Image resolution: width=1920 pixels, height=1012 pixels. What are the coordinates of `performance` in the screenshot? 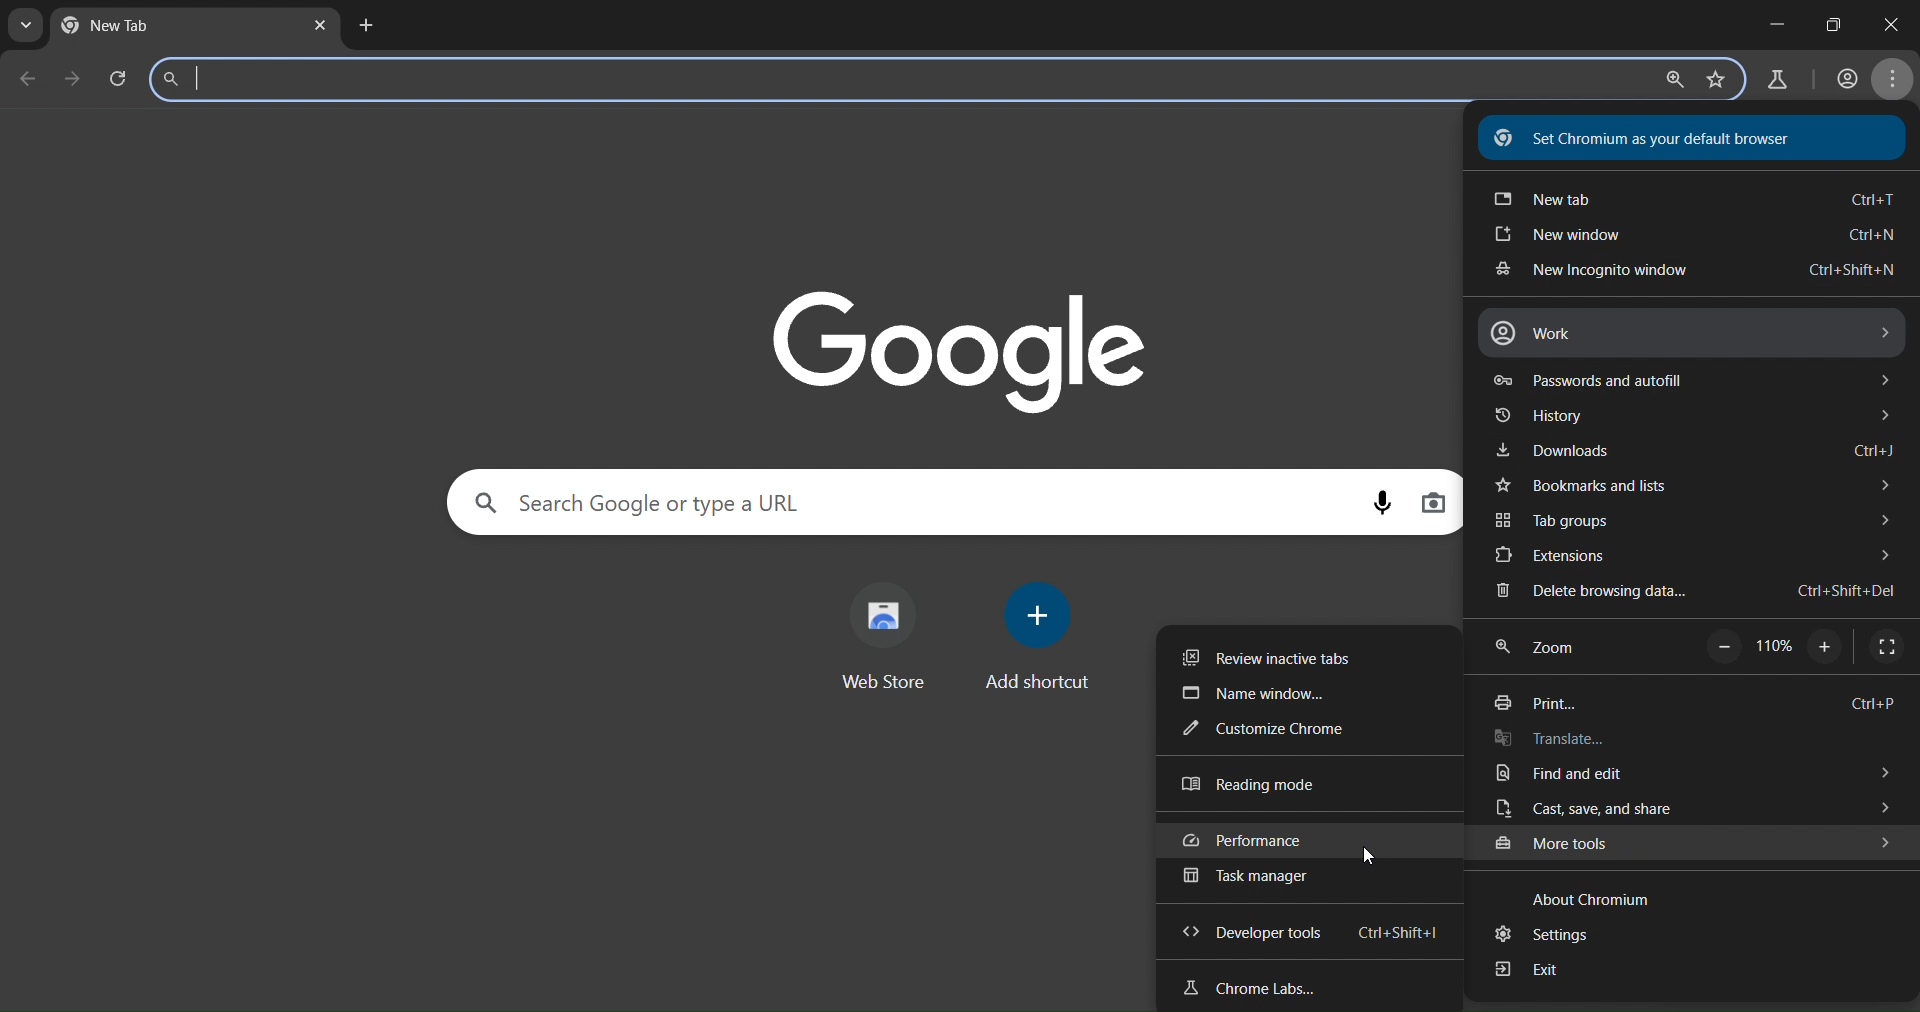 It's located at (1276, 842).